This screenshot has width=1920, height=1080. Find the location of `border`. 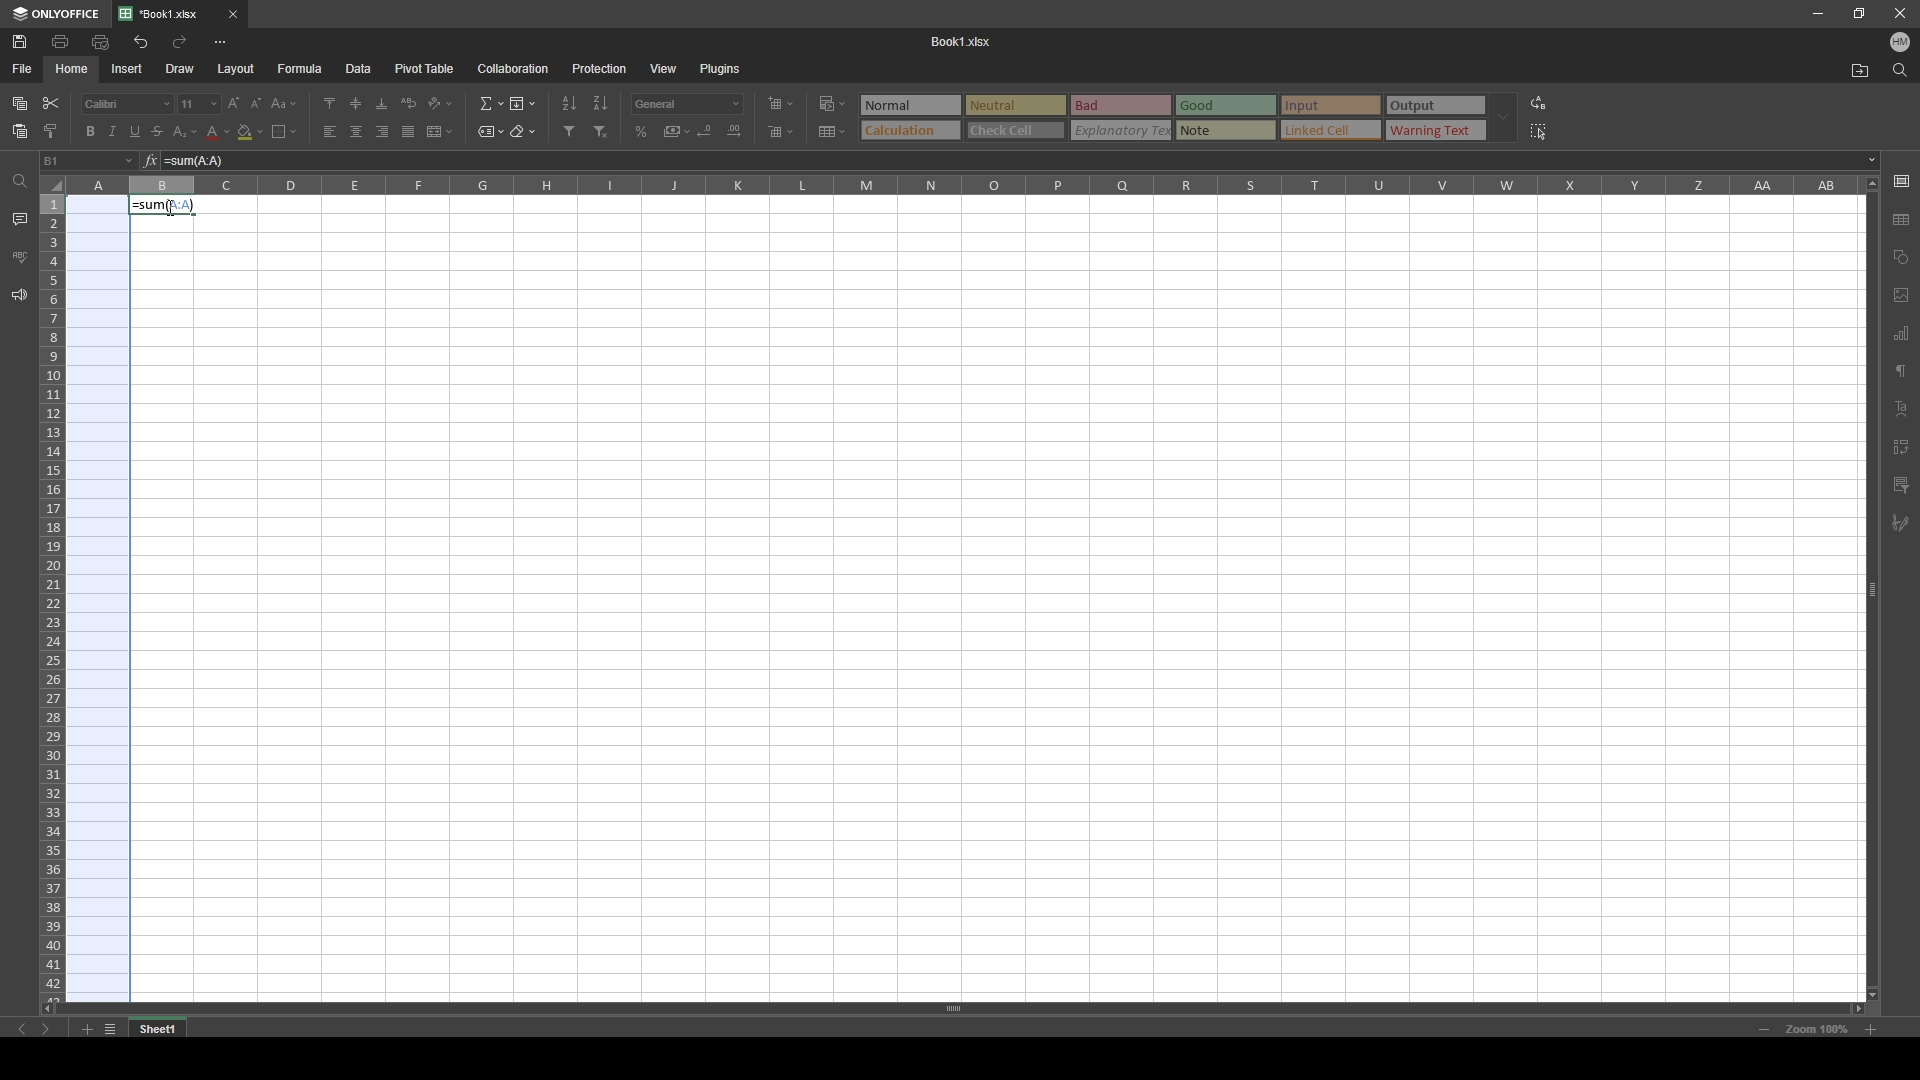

border is located at coordinates (284, 131).